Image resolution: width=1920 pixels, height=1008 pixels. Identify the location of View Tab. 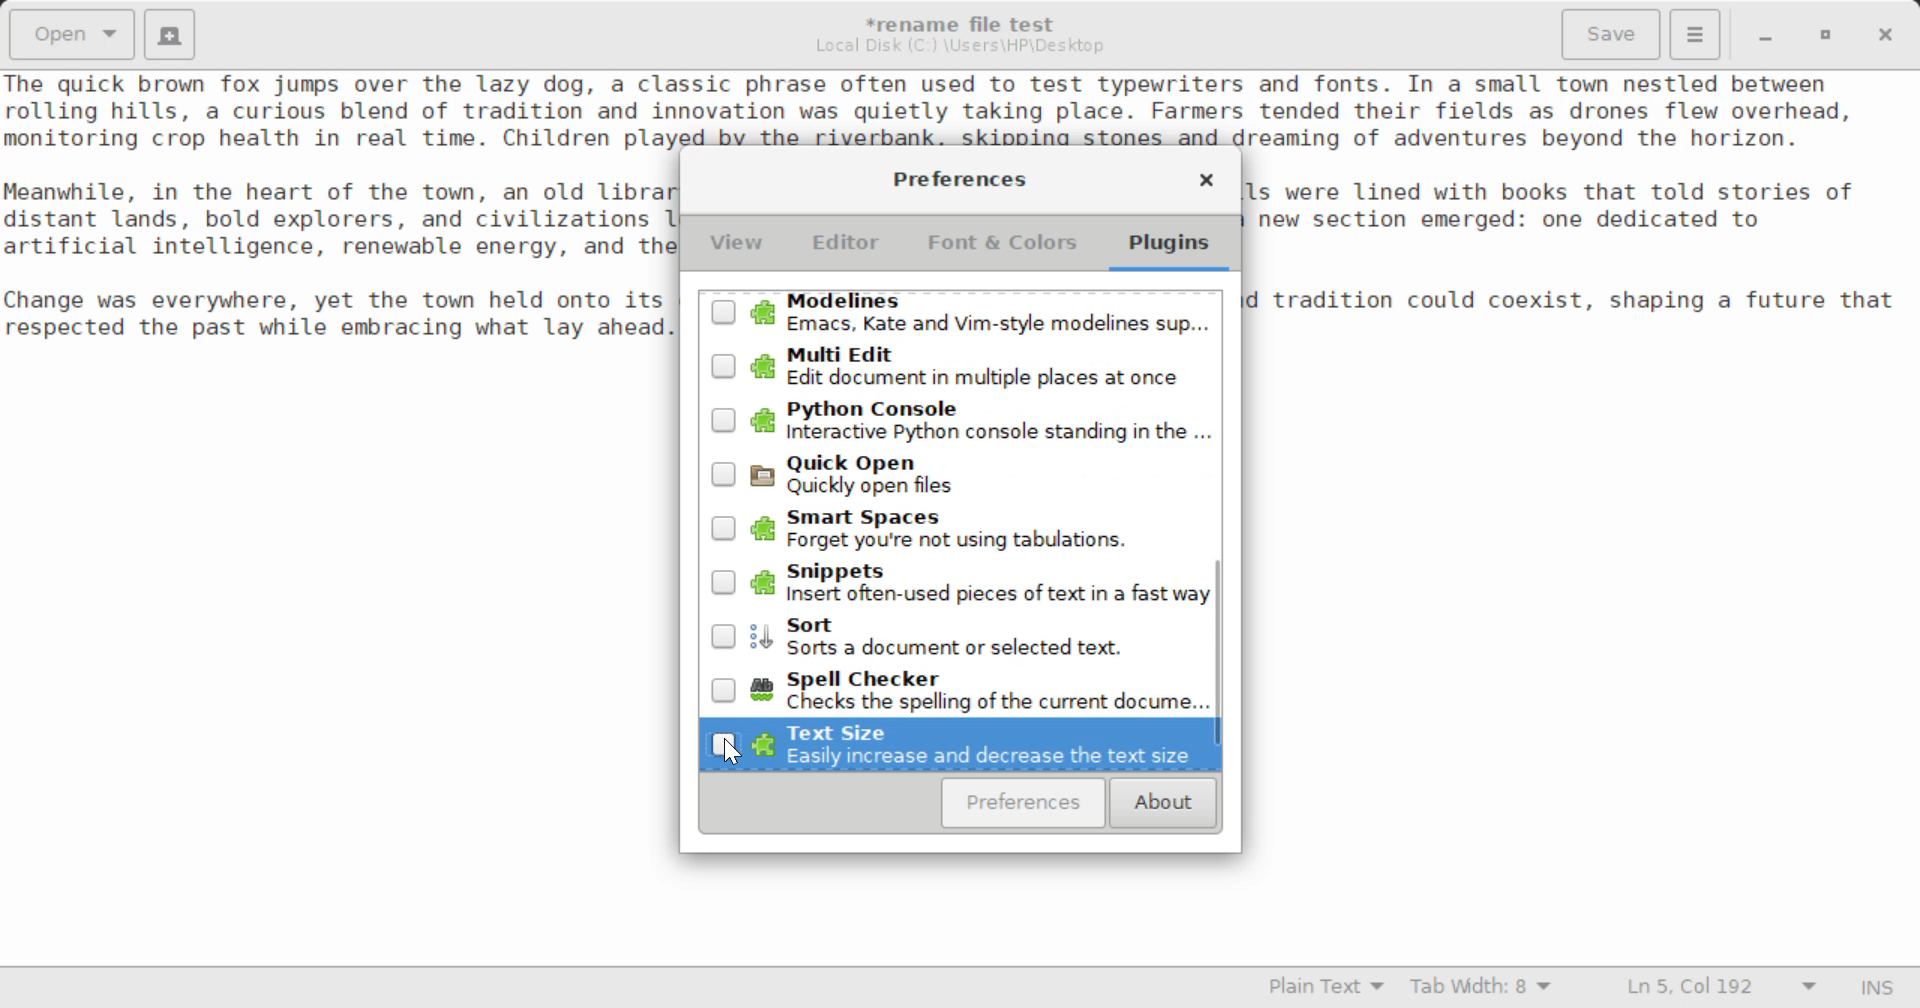
(737, 247).